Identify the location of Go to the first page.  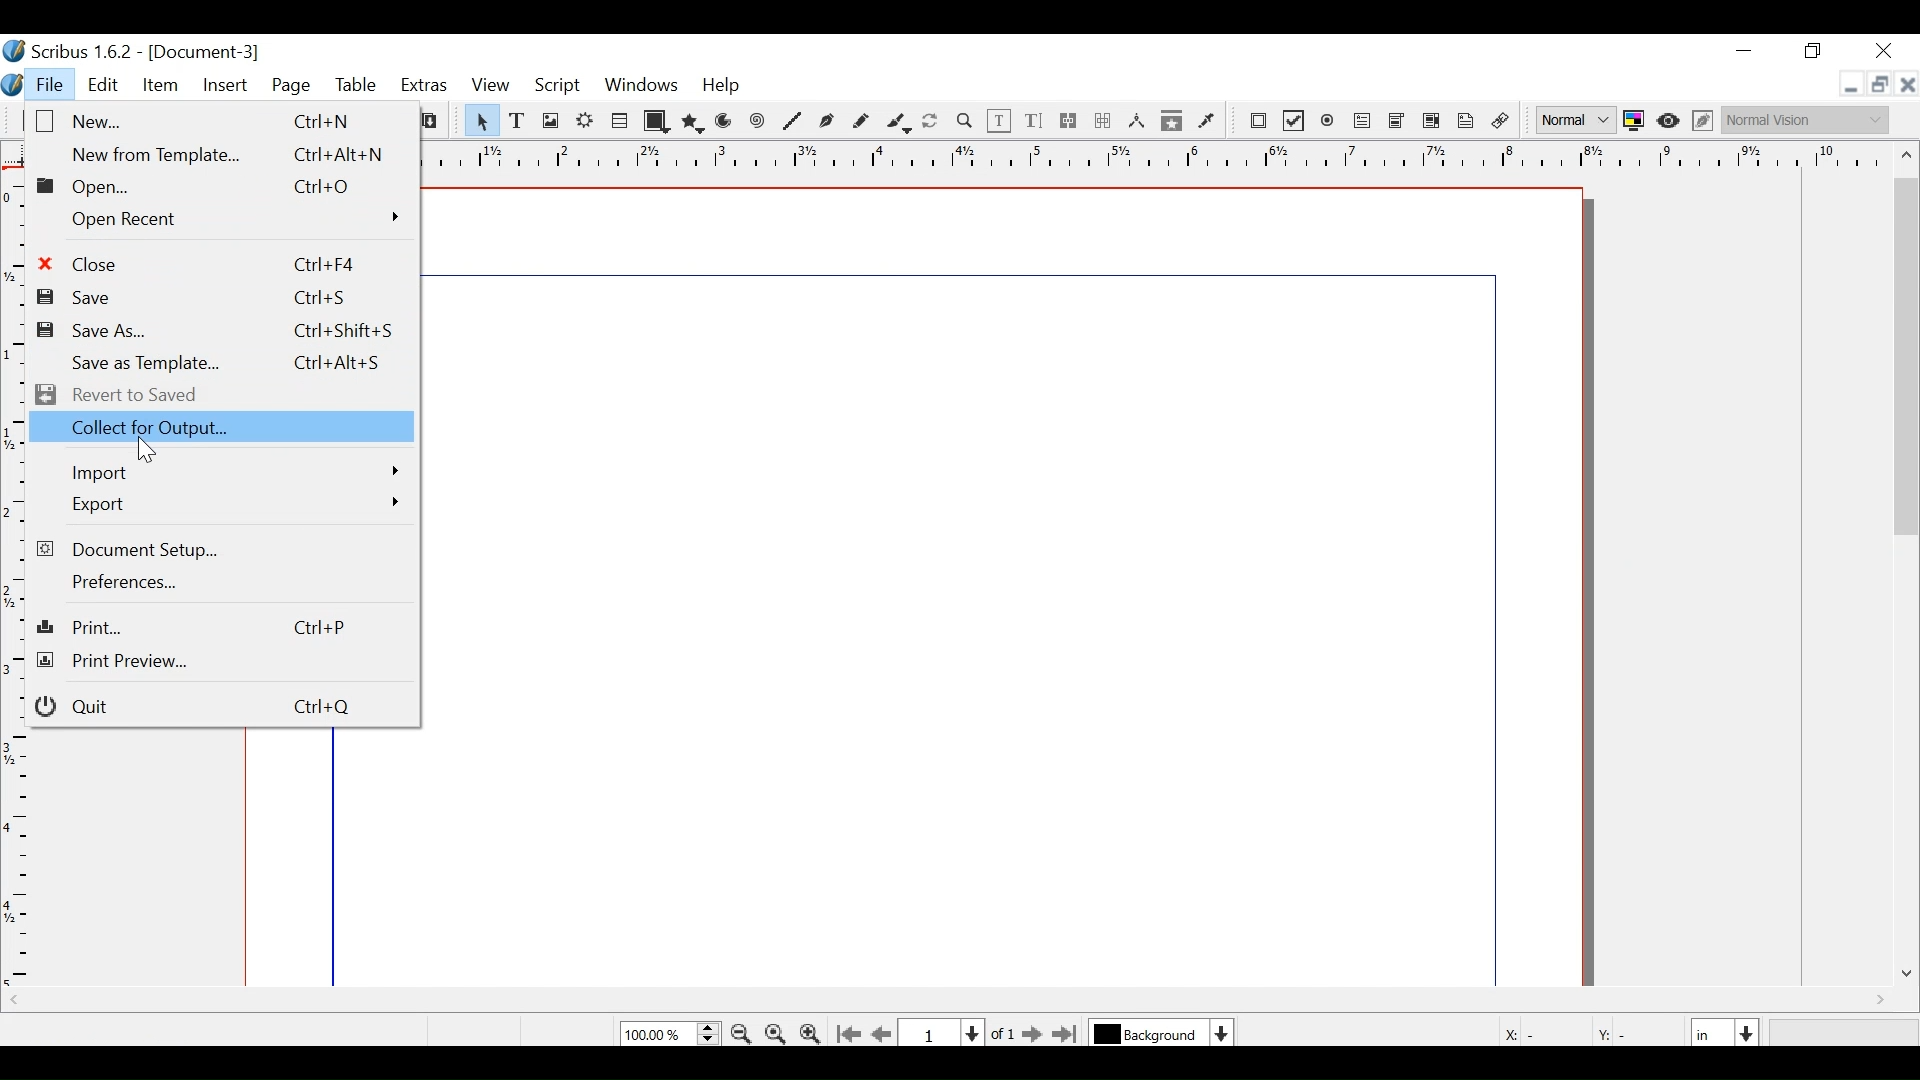
(851, 1033).